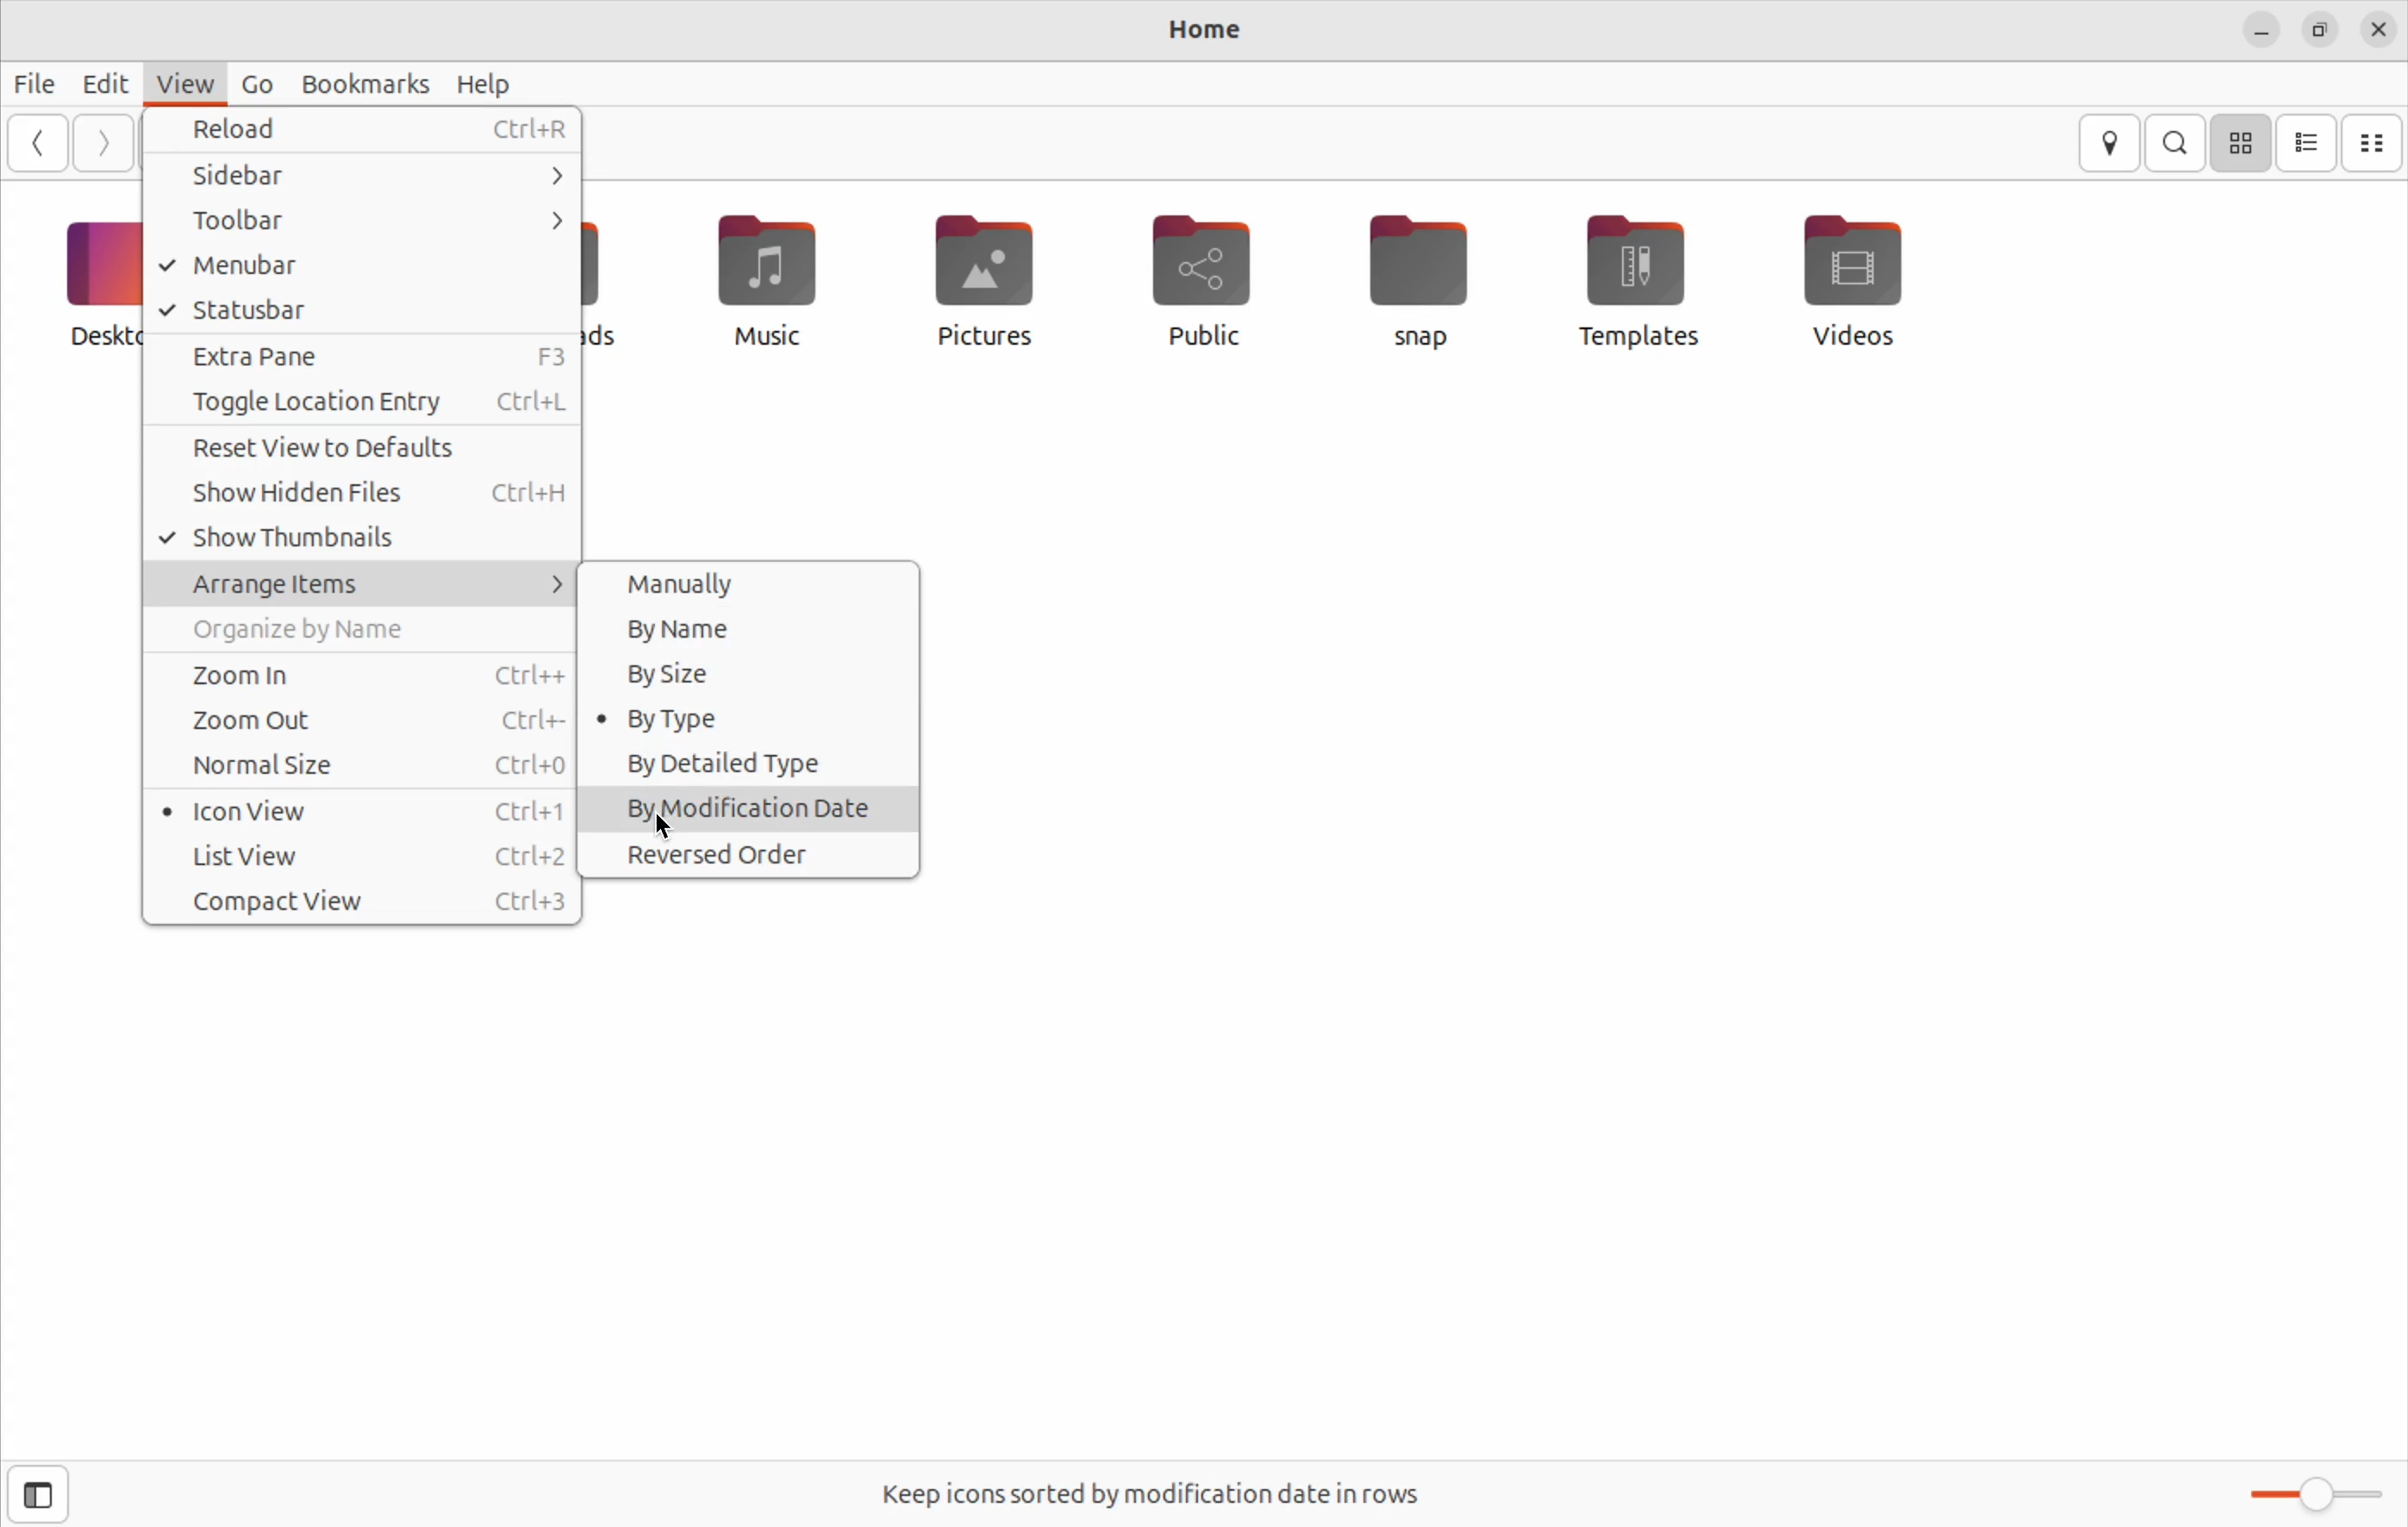  What do you see at coordinates (365, 901) in the screenshot?
I see `compact view` at bounding box center [365, 901].